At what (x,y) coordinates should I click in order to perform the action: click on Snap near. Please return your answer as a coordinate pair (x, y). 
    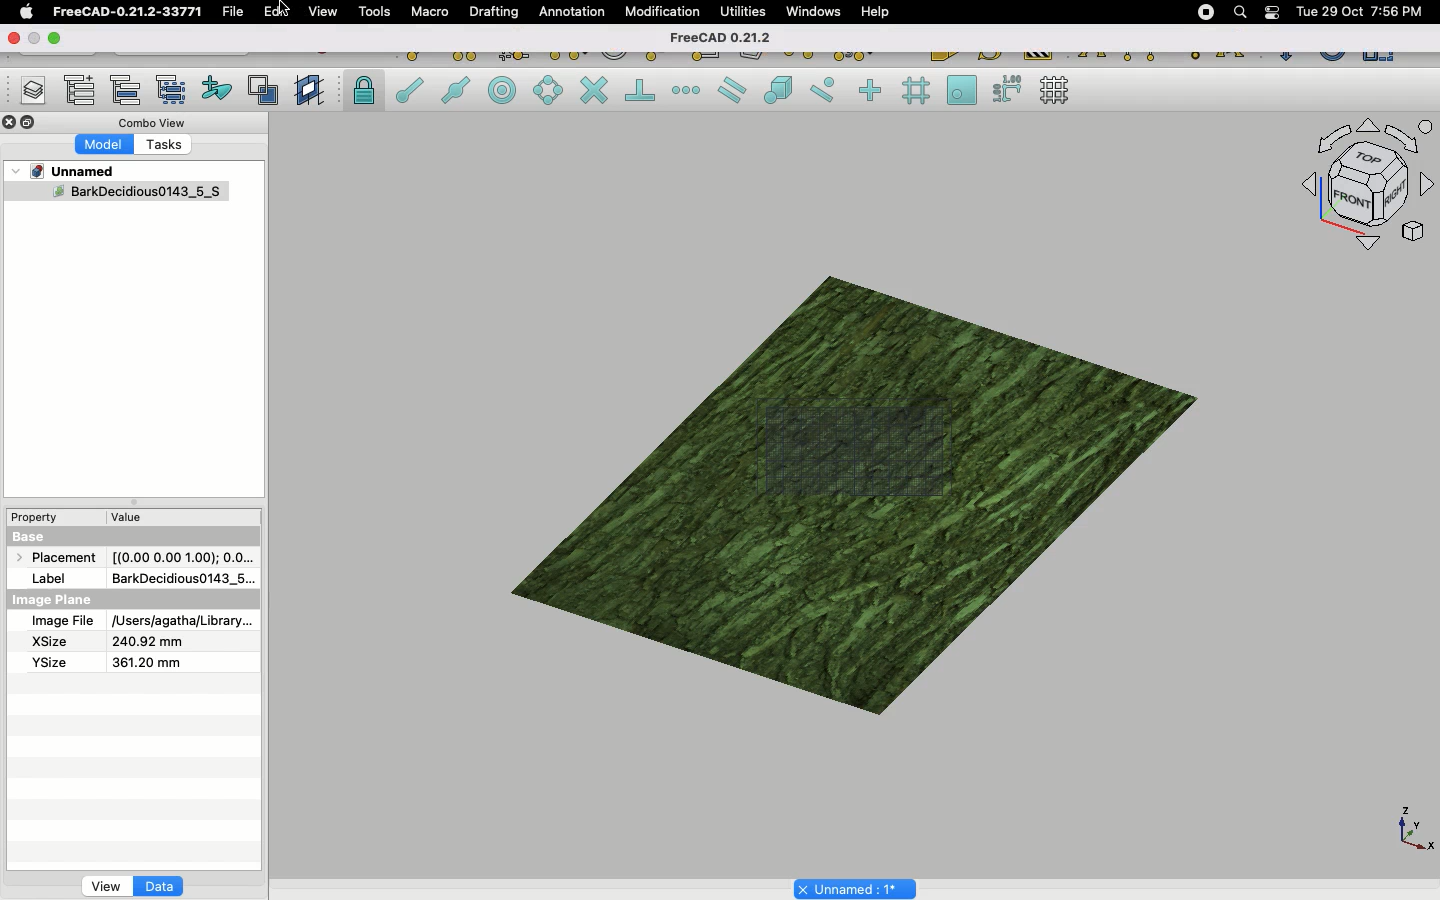
    Looking at the image, I should click on (828, 90).